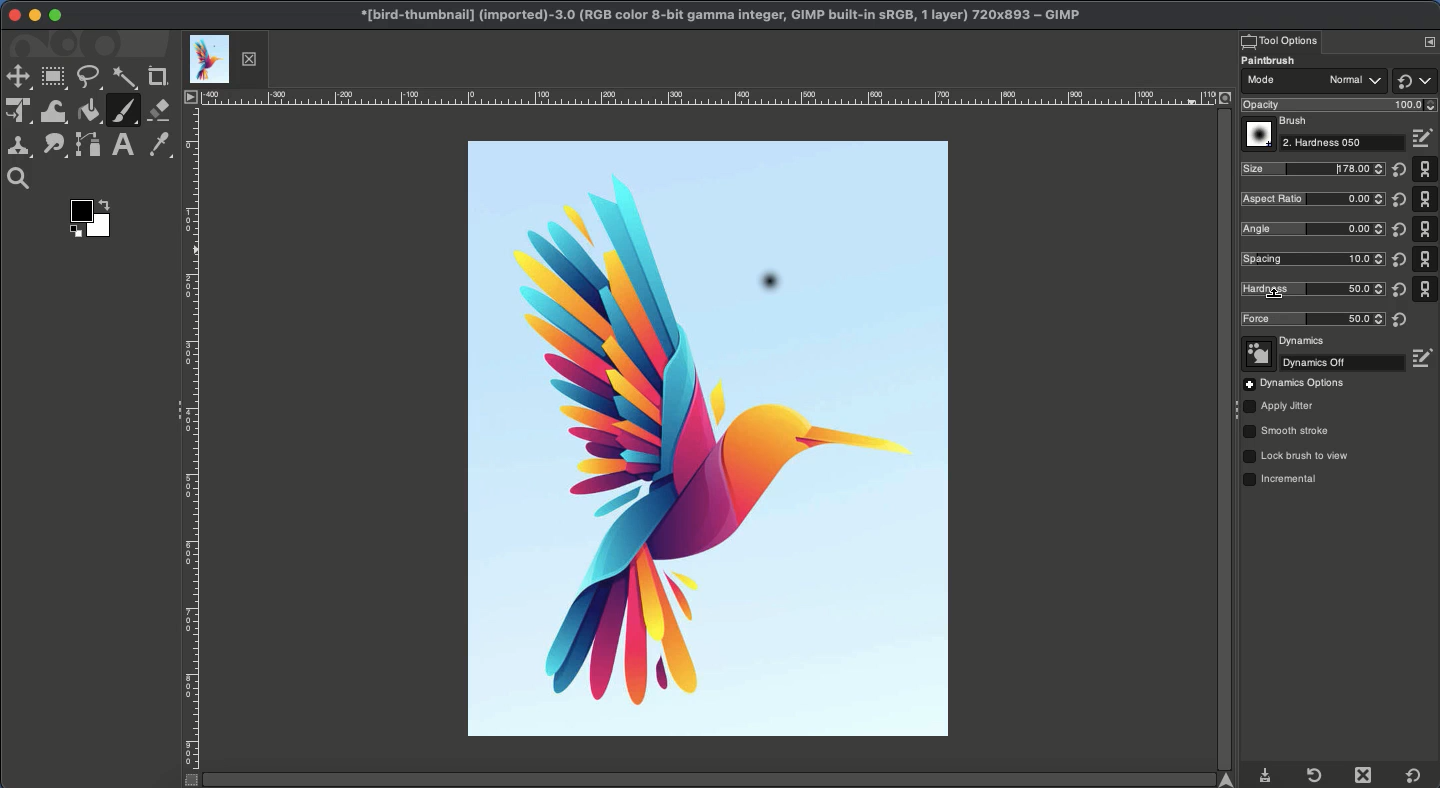 This screenshot has width=1440, height=788. Describe the element at coordinates (89, 111) in the screenshot. I see `Fill color` at that location.